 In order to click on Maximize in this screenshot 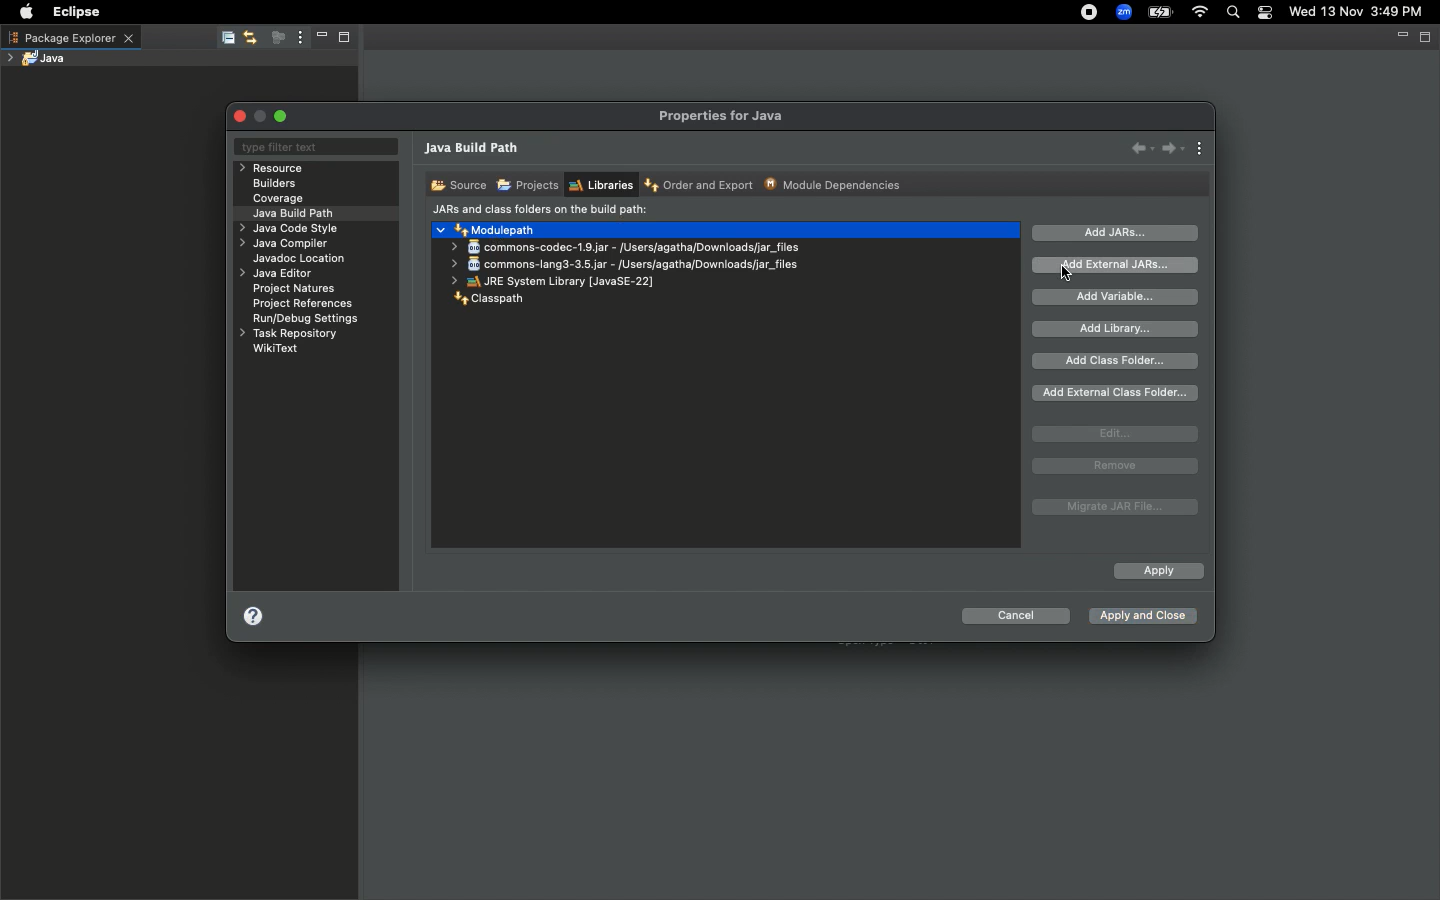, I will do `click(1427, 38)`.